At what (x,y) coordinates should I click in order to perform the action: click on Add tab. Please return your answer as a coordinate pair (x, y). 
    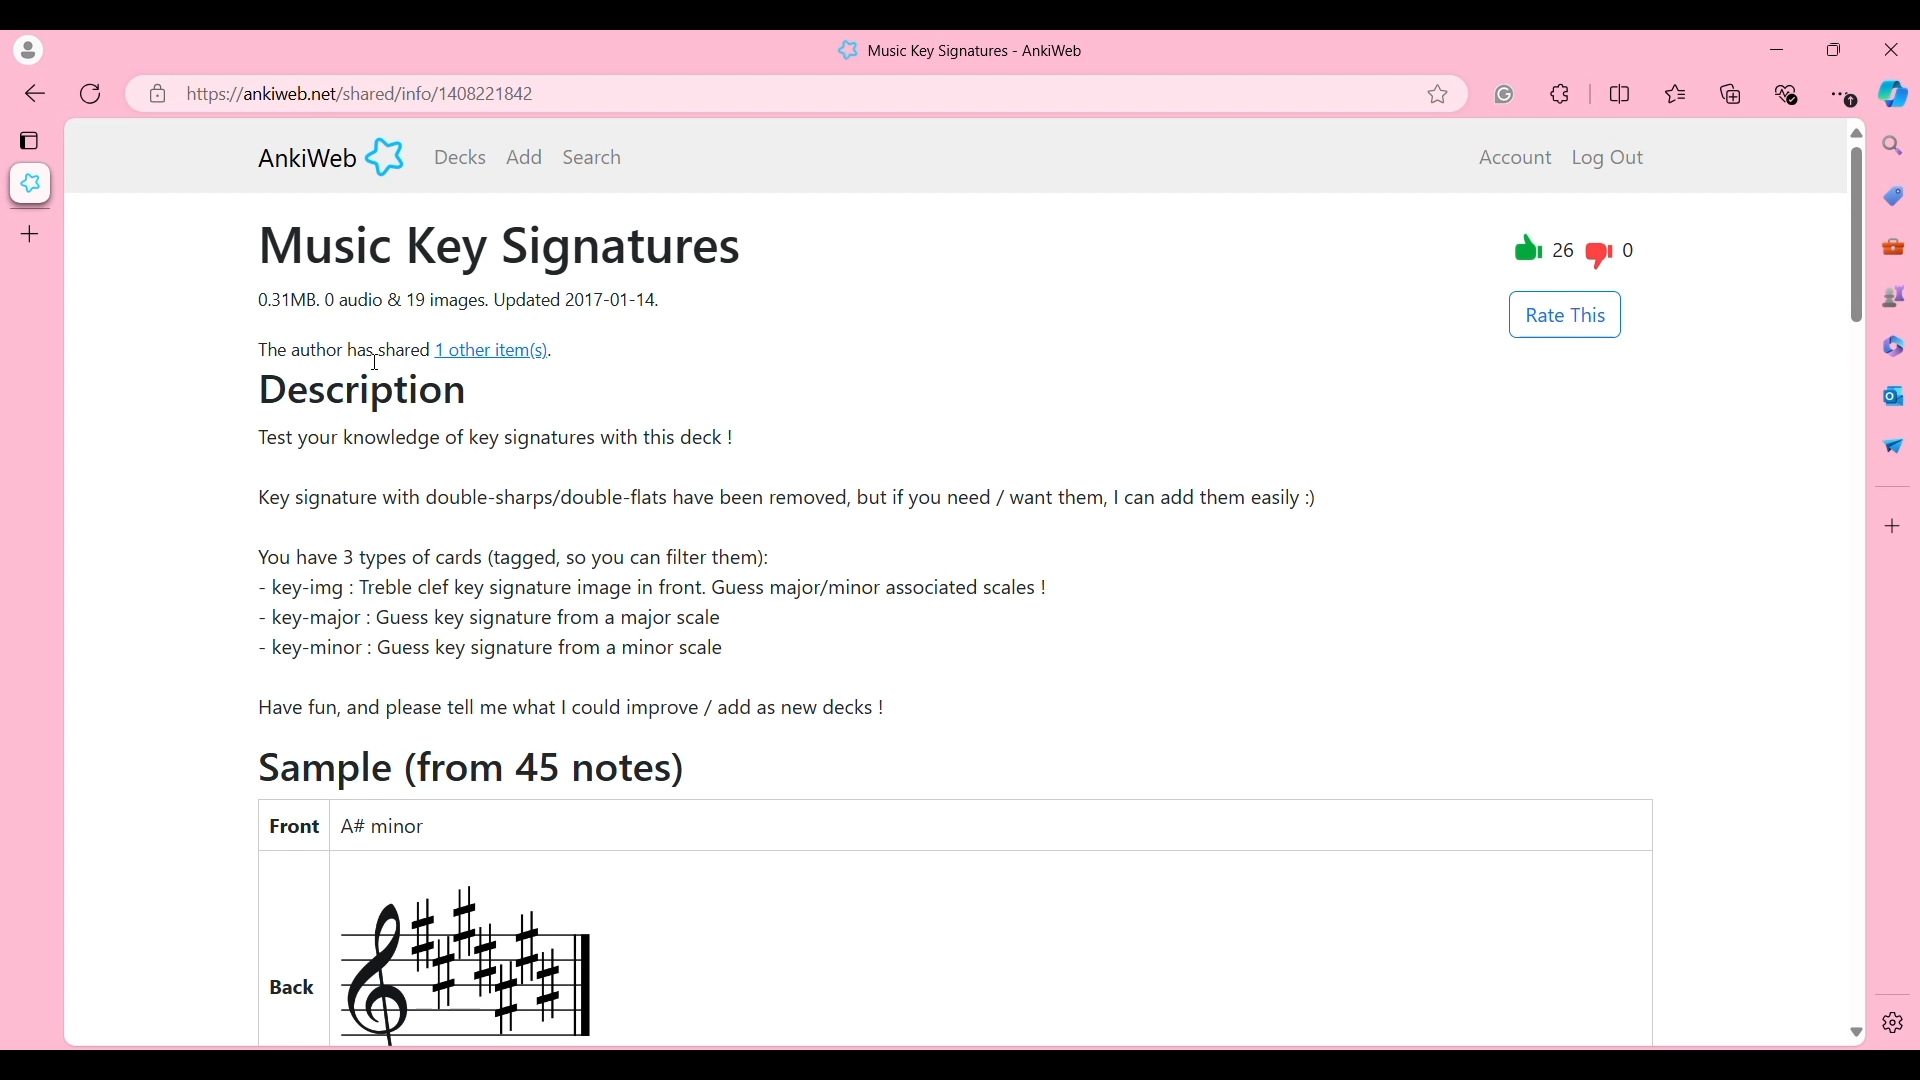
    Looking at the image, I should click on (29, 234).